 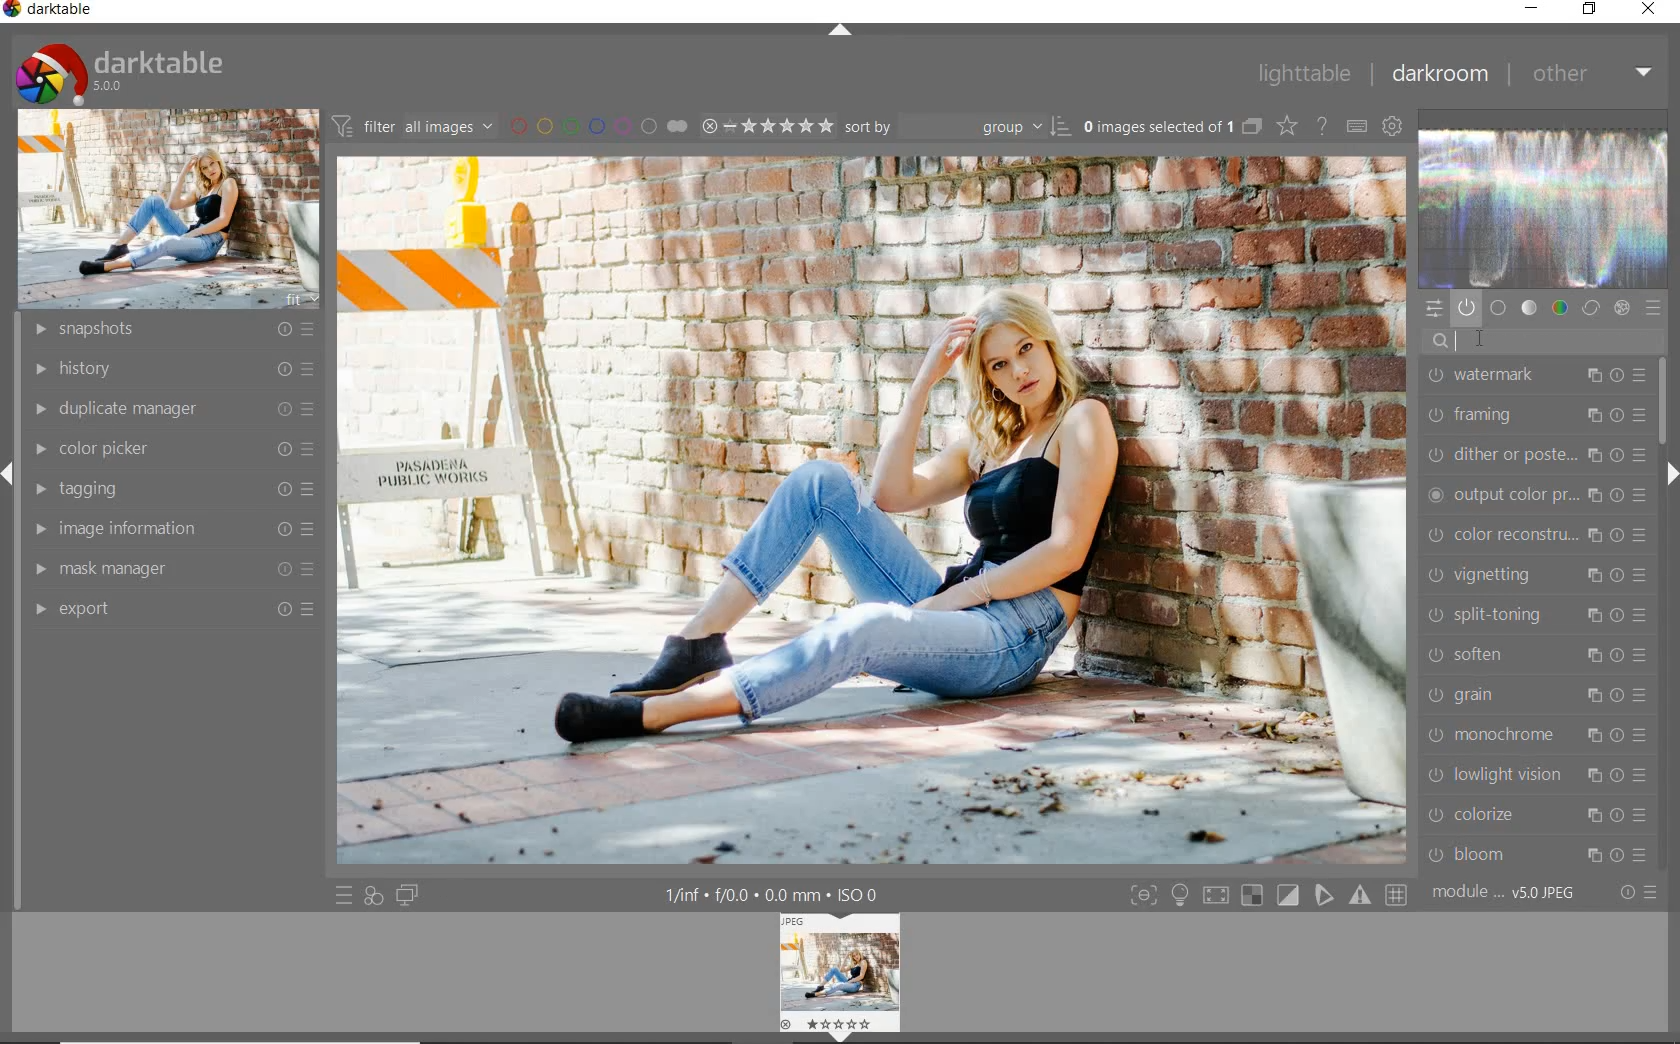 What do you see at coordinates (1435, 309) in the screenshot?
I see `quick access panel` at bounding box center [1435, 309].